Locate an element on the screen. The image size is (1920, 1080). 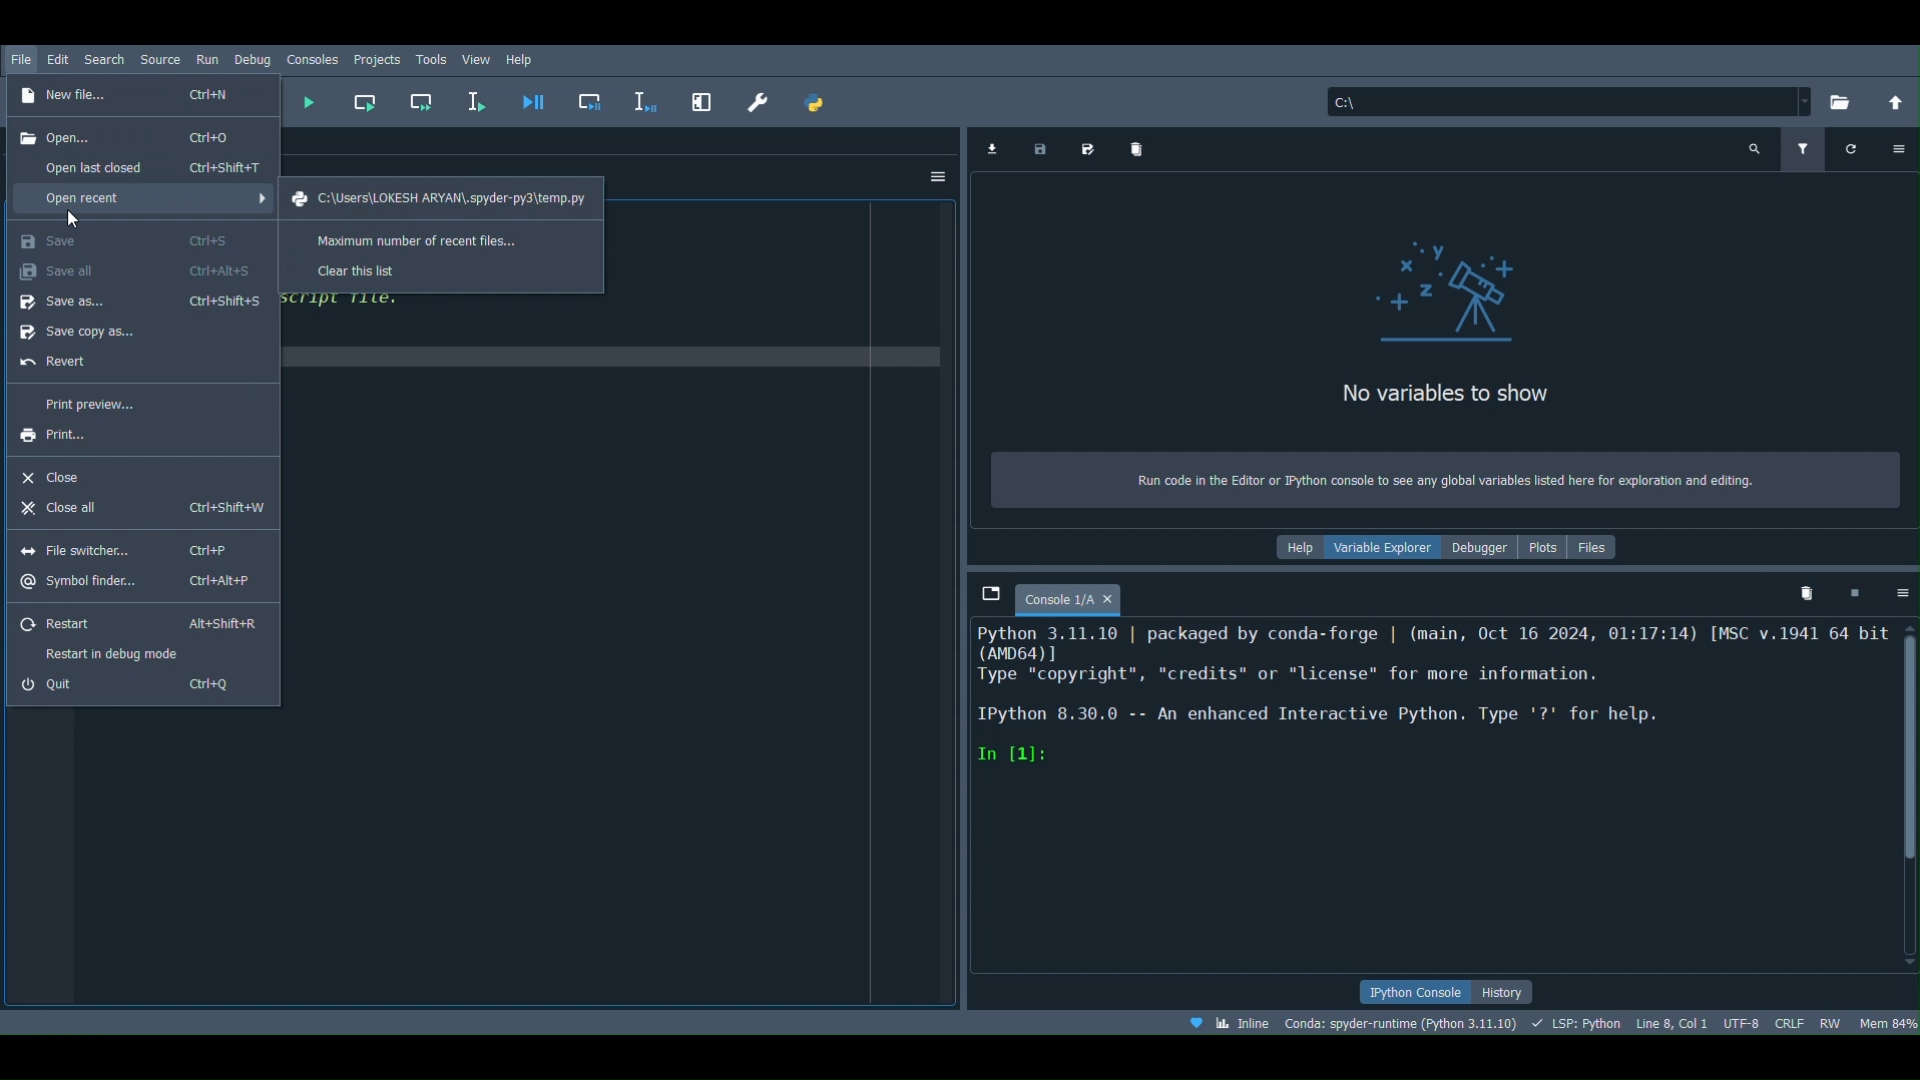
Debug selection or current line is located at coordinates (641, 99).